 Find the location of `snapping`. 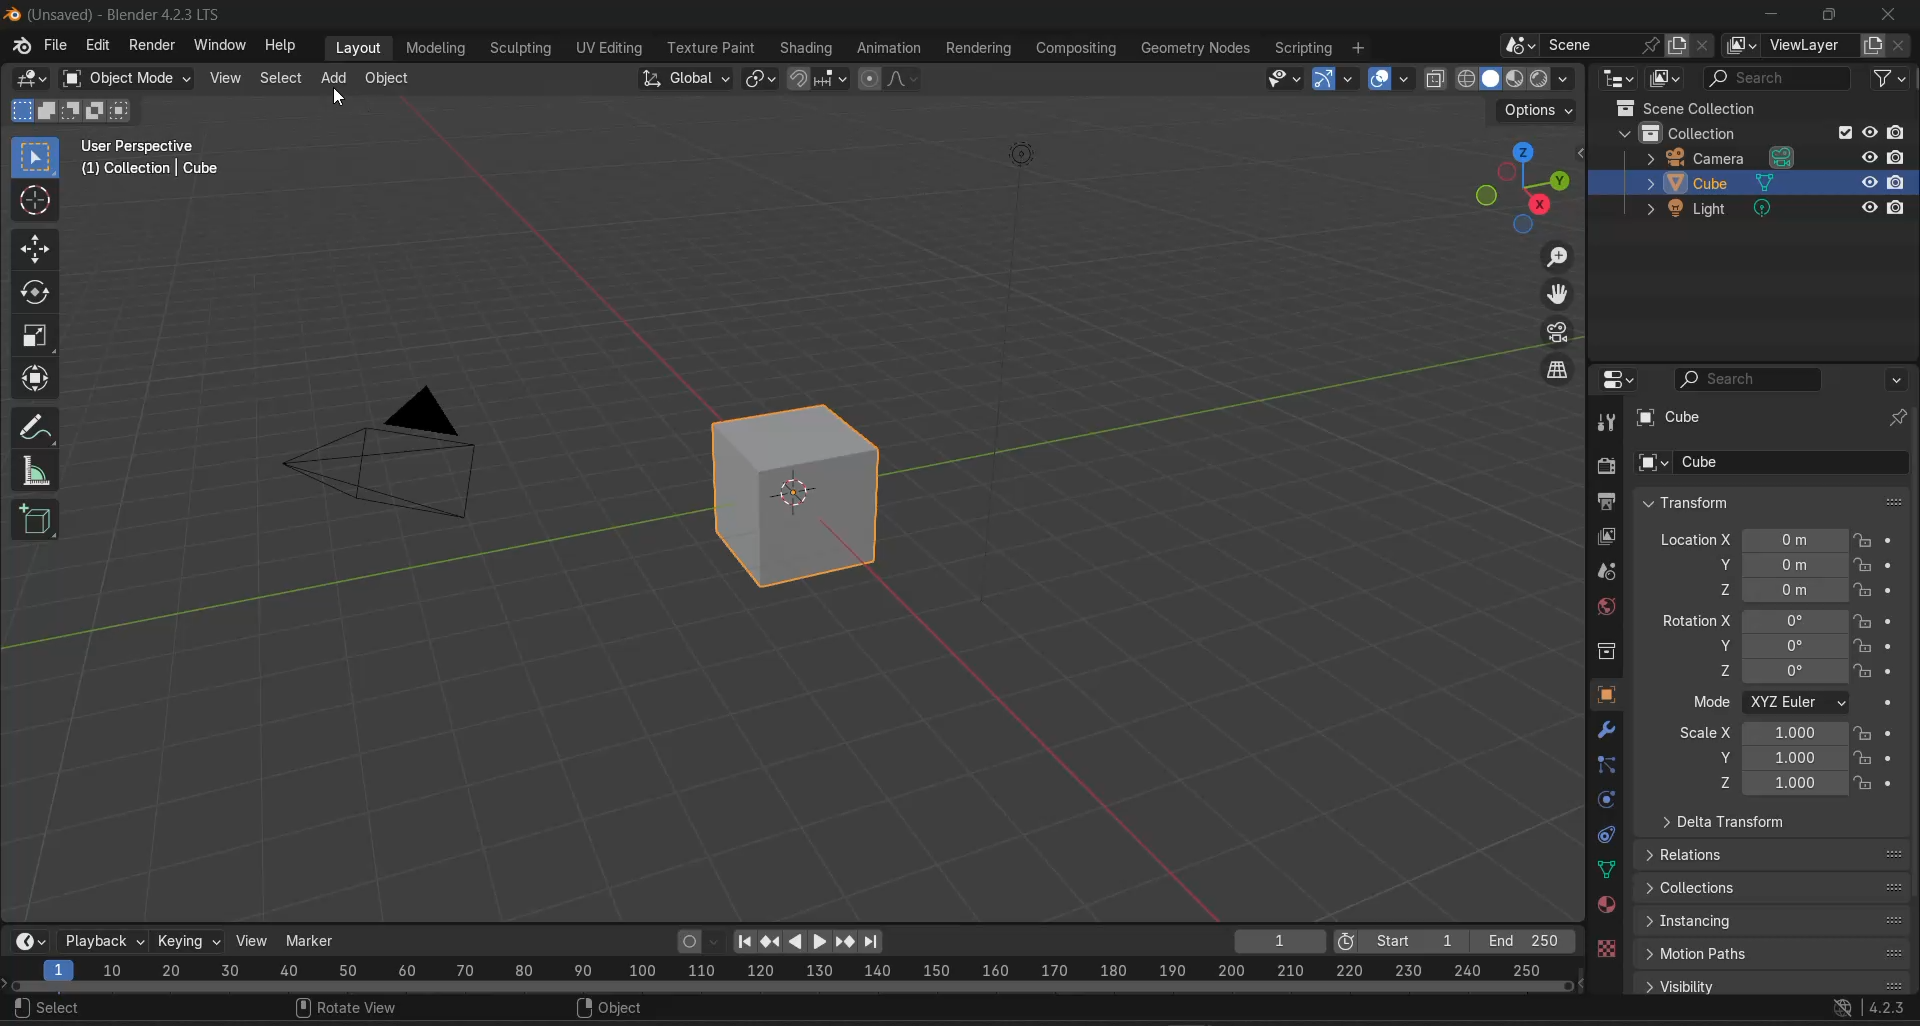

snapping is located at coordinates (834, 78).